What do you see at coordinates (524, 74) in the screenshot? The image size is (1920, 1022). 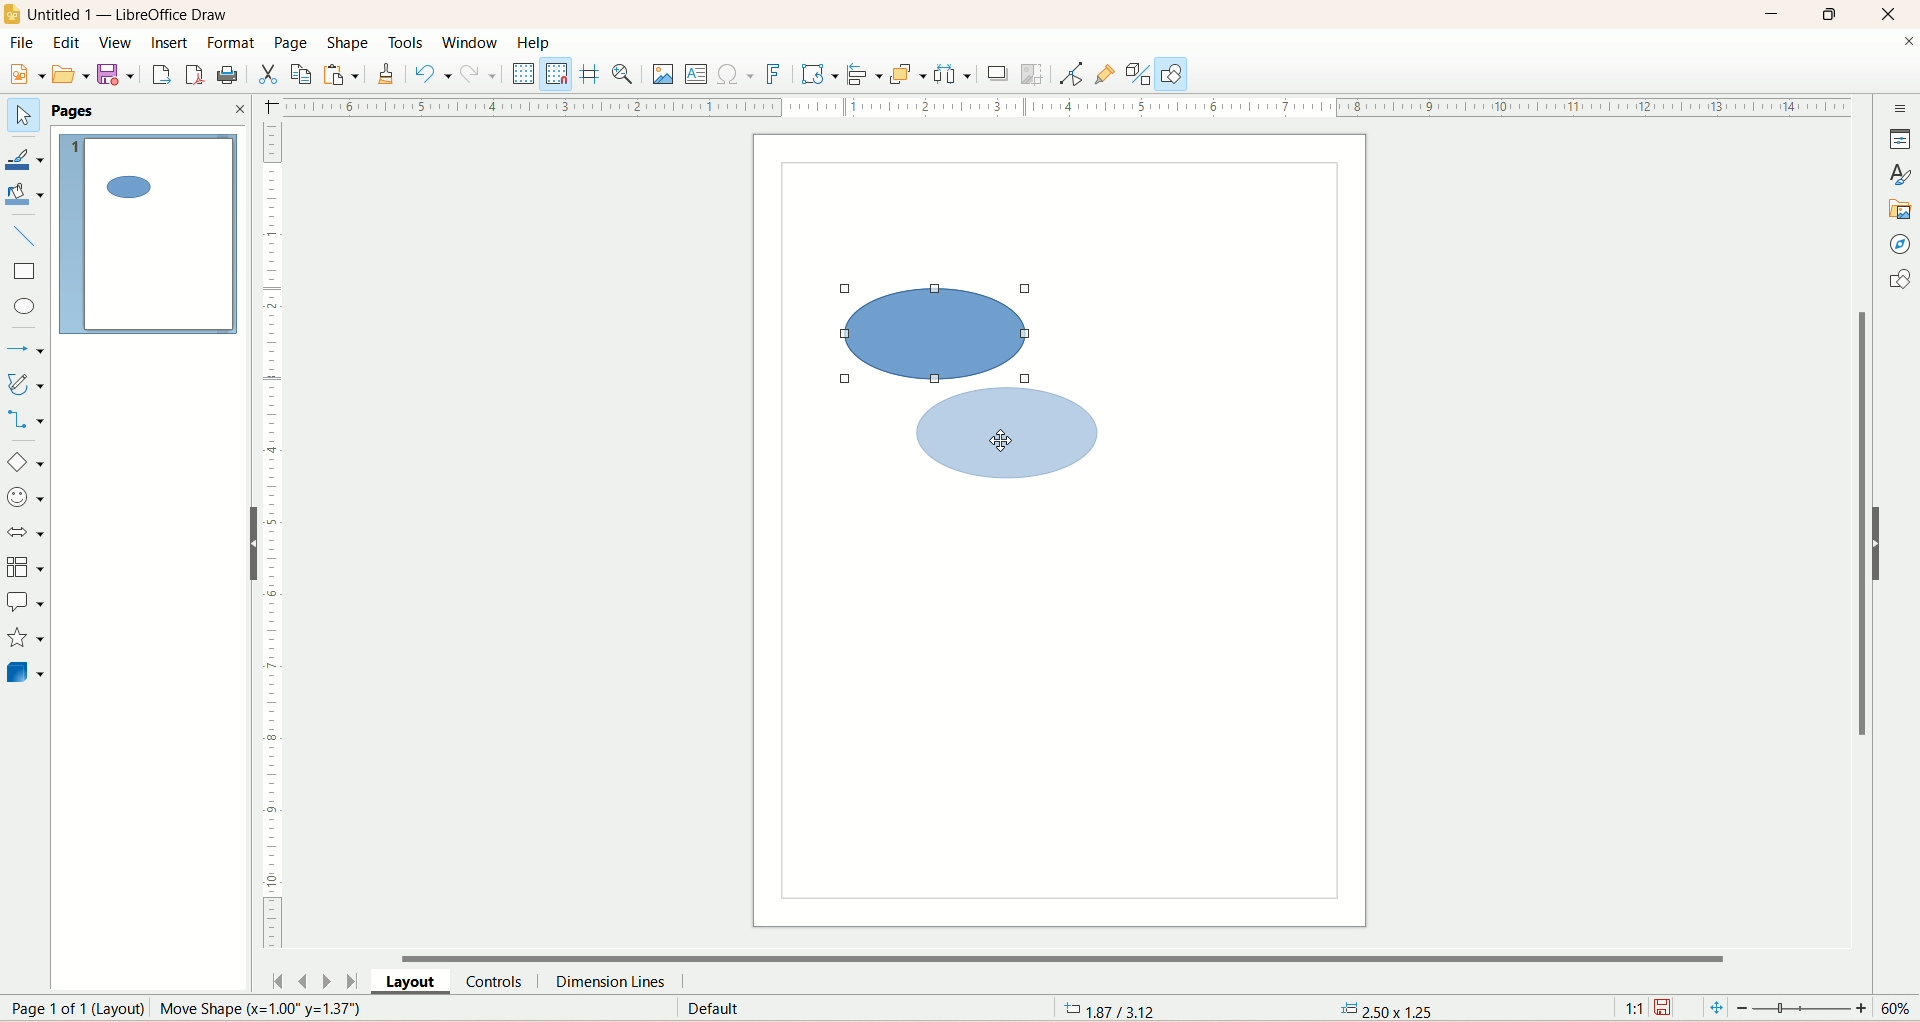 I see `display grid` at bounding box center [524, 74].